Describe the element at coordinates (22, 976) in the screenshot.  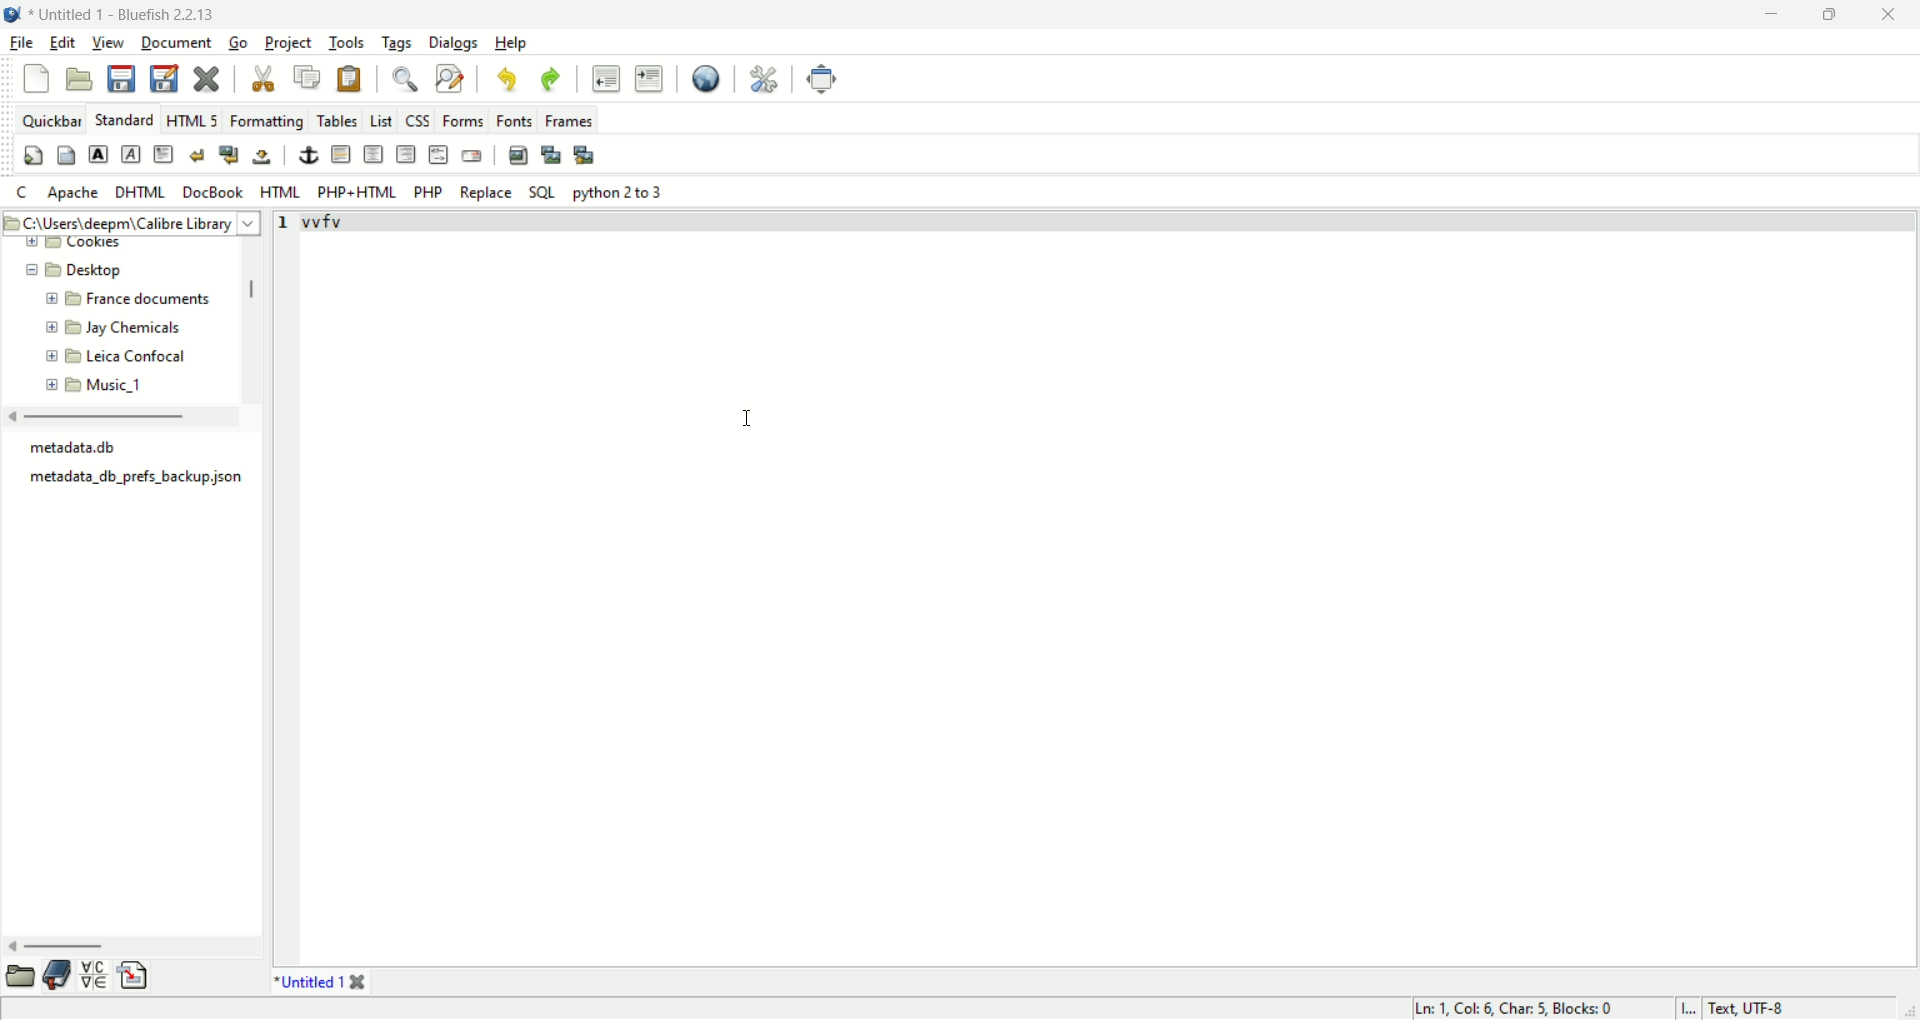
I see `browse file` at that location.